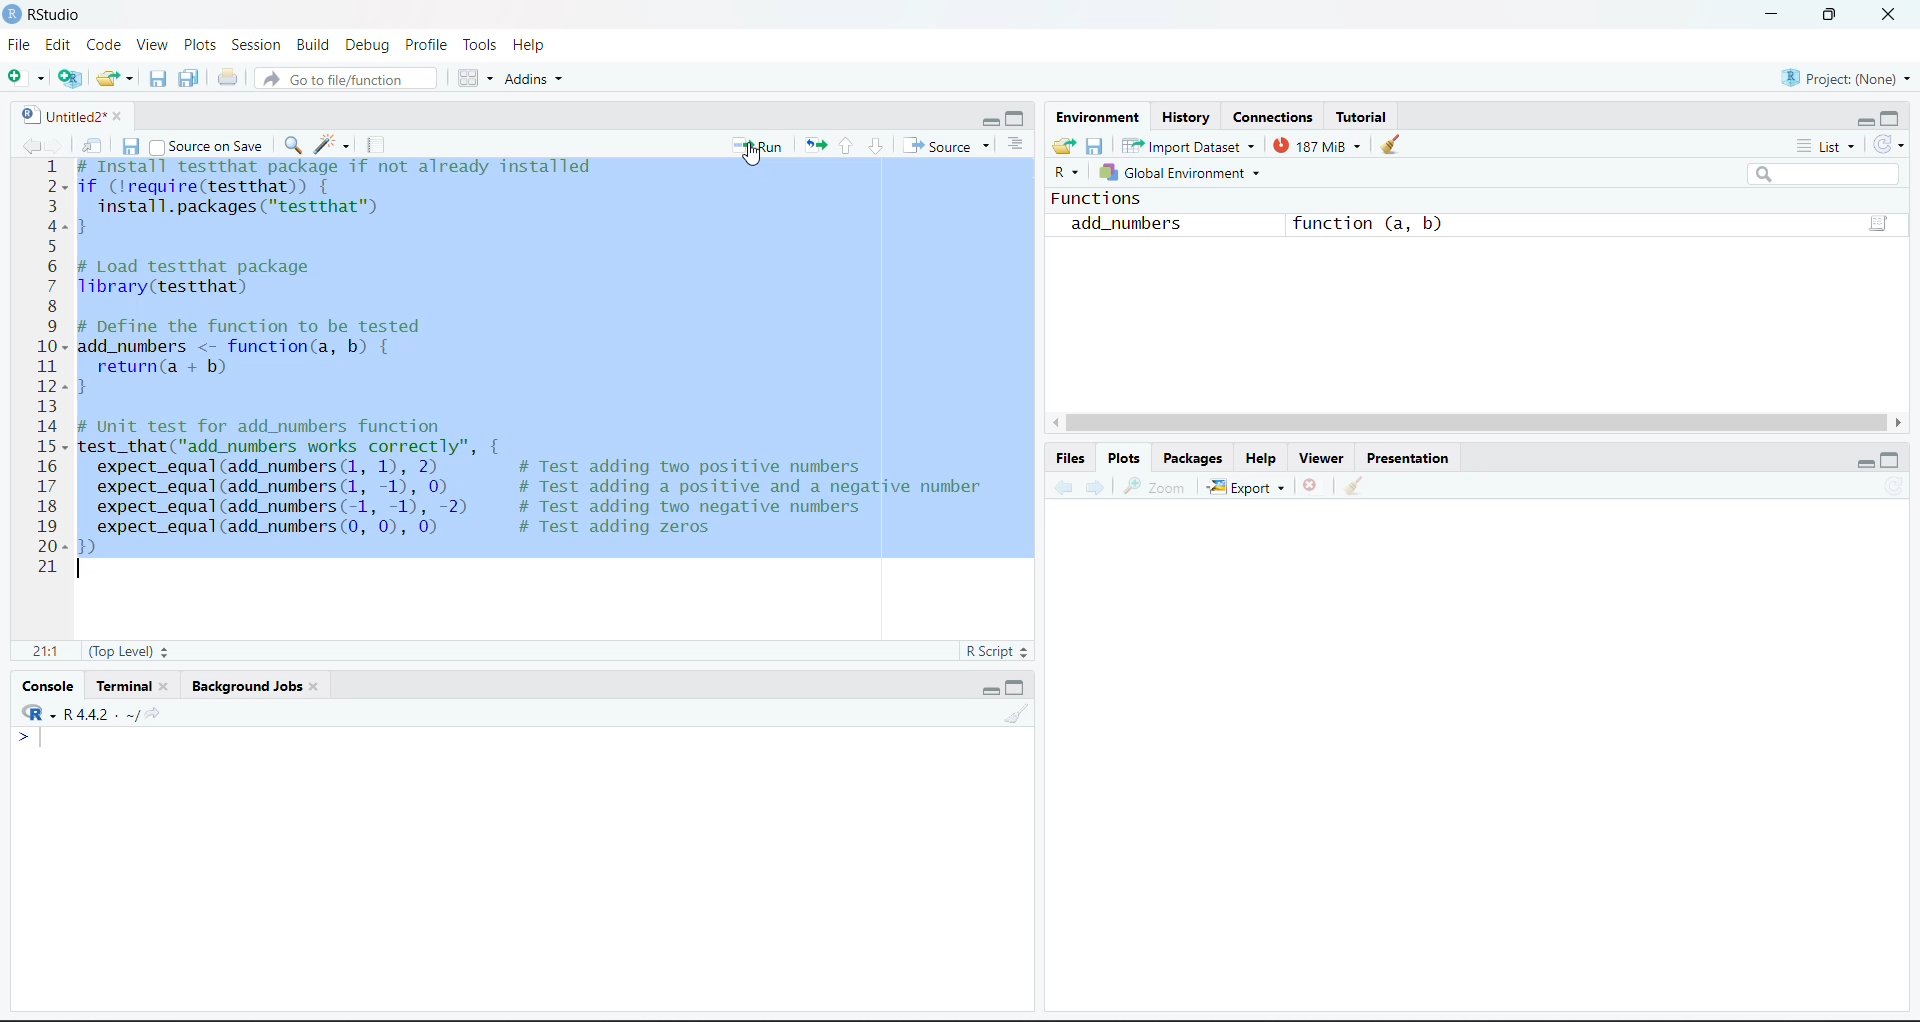 This screenshot has height=1022, width=1920. What do you see at coordinates (22, 45) in the screenshot?
I see `File` at bounding box center [22, 45].